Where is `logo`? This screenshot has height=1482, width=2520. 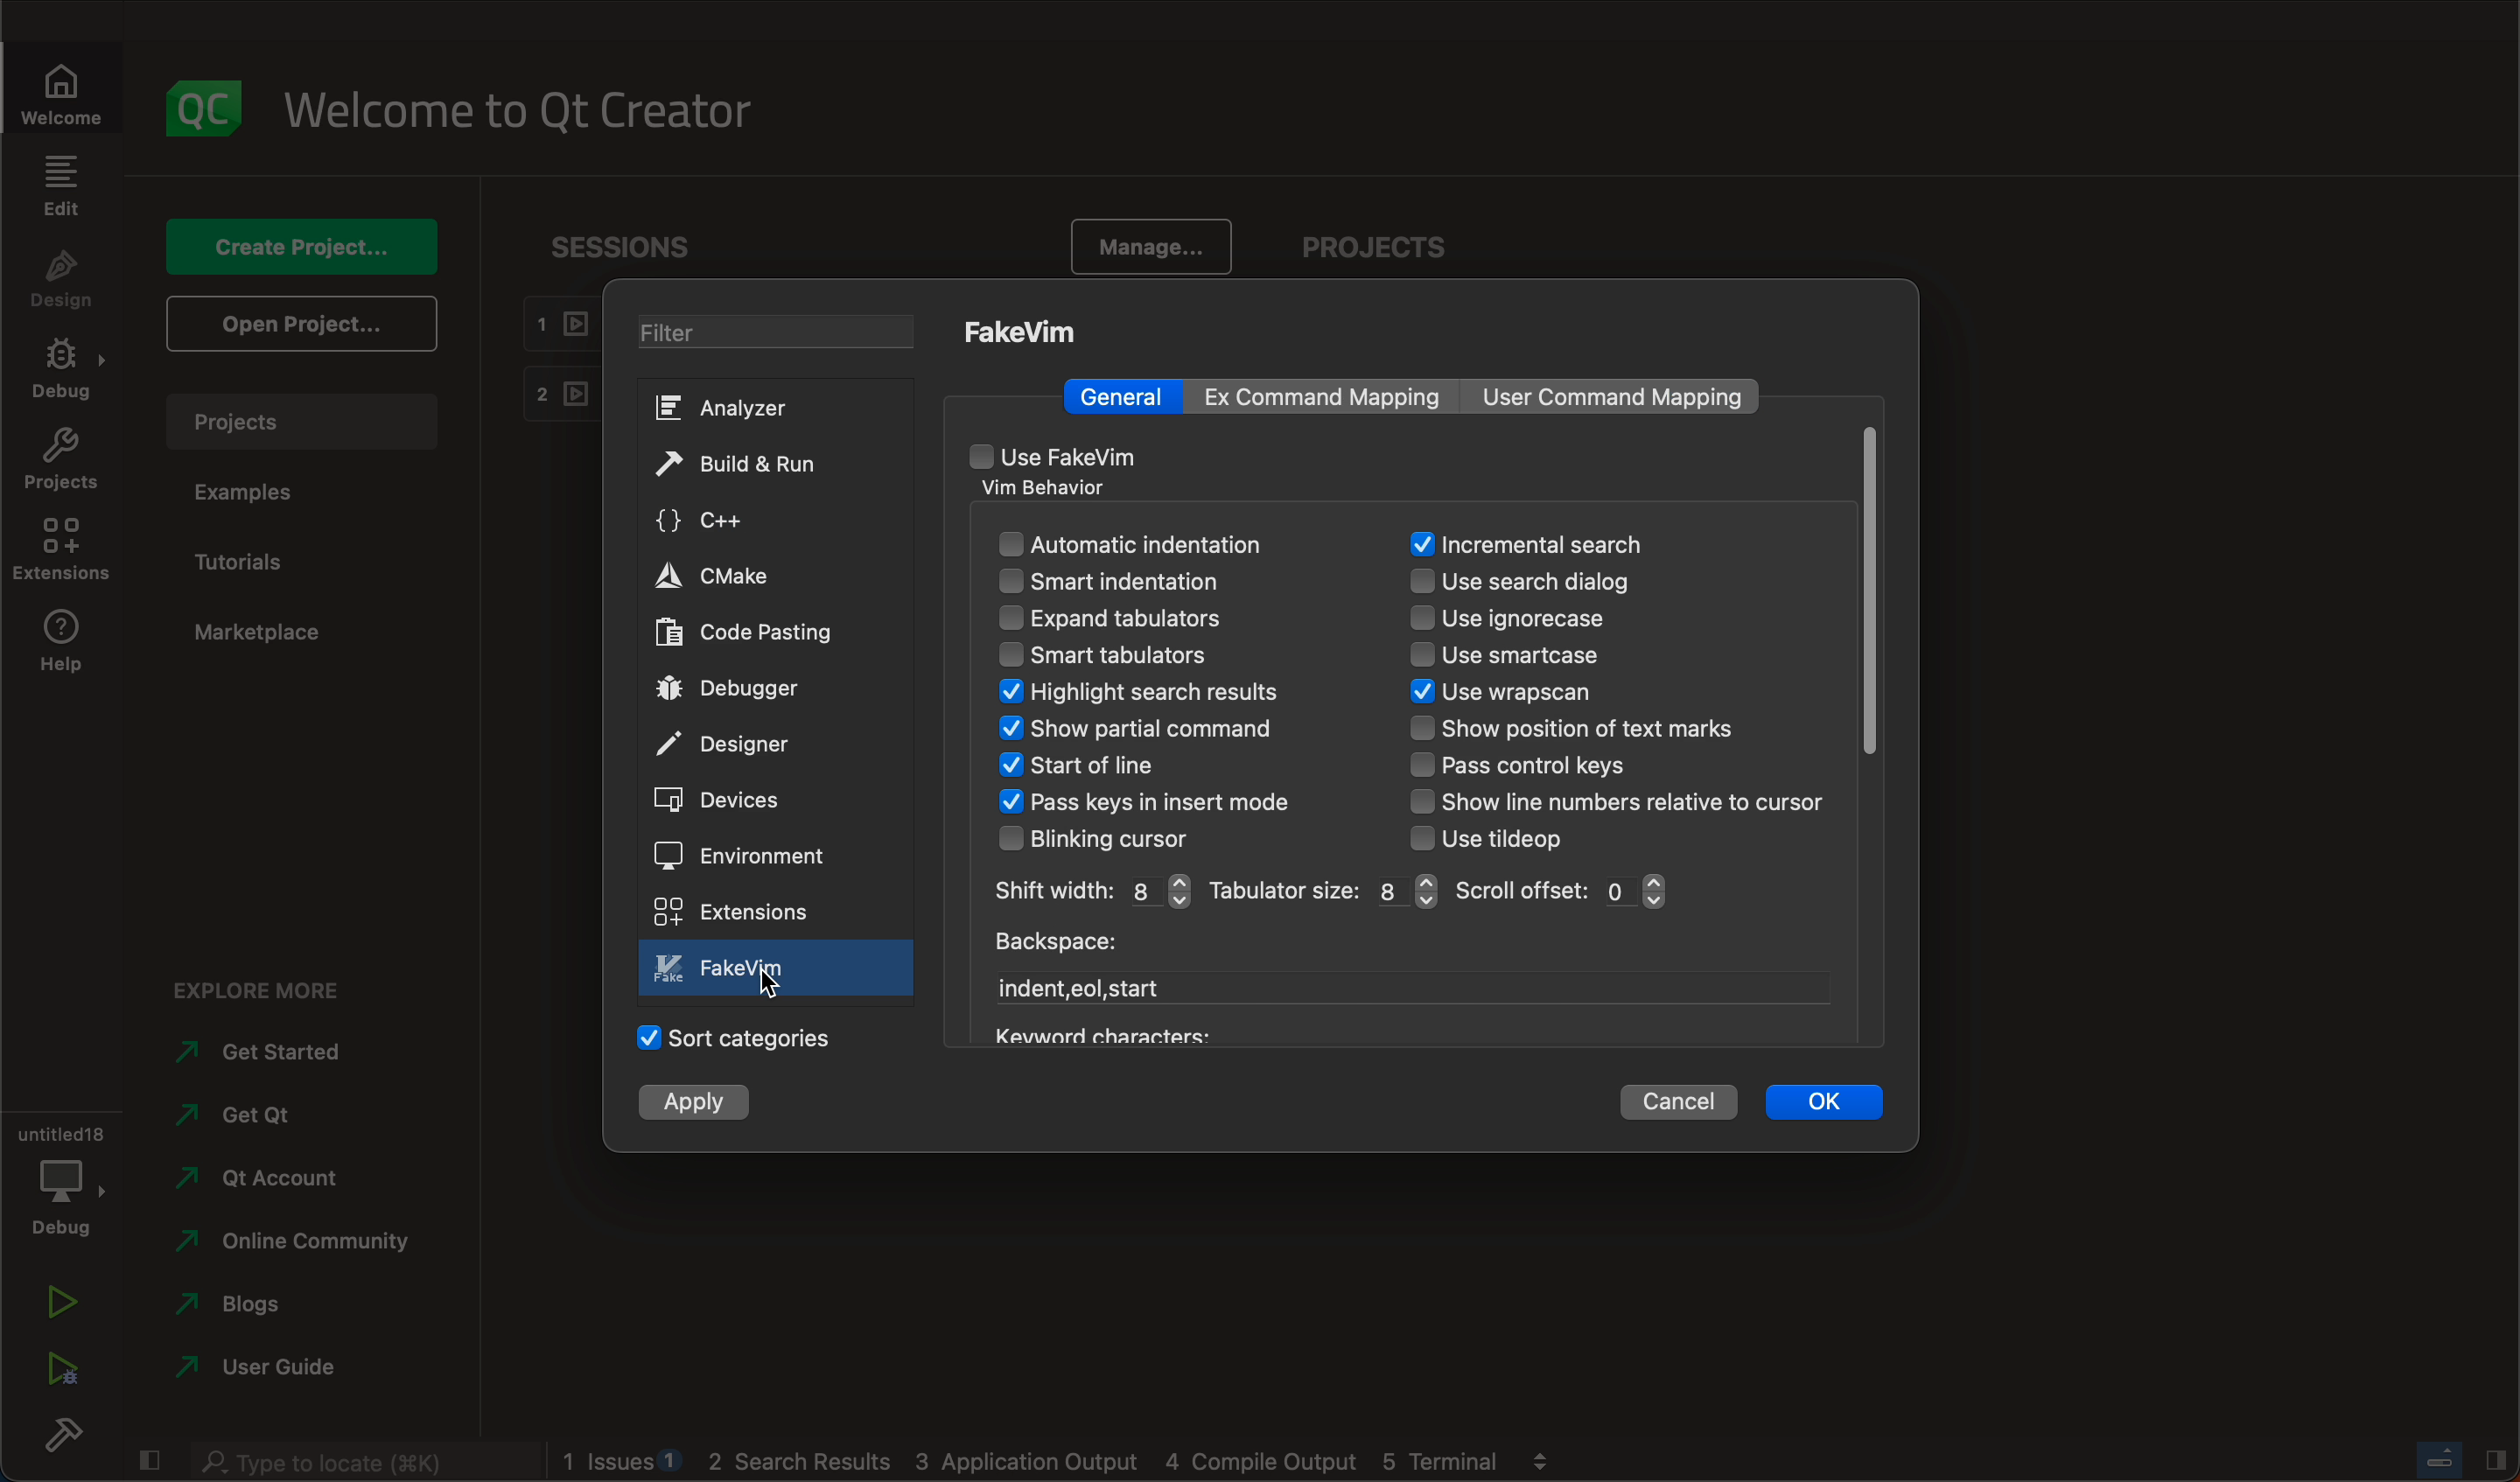 logo is located at coordinates (199, 108).